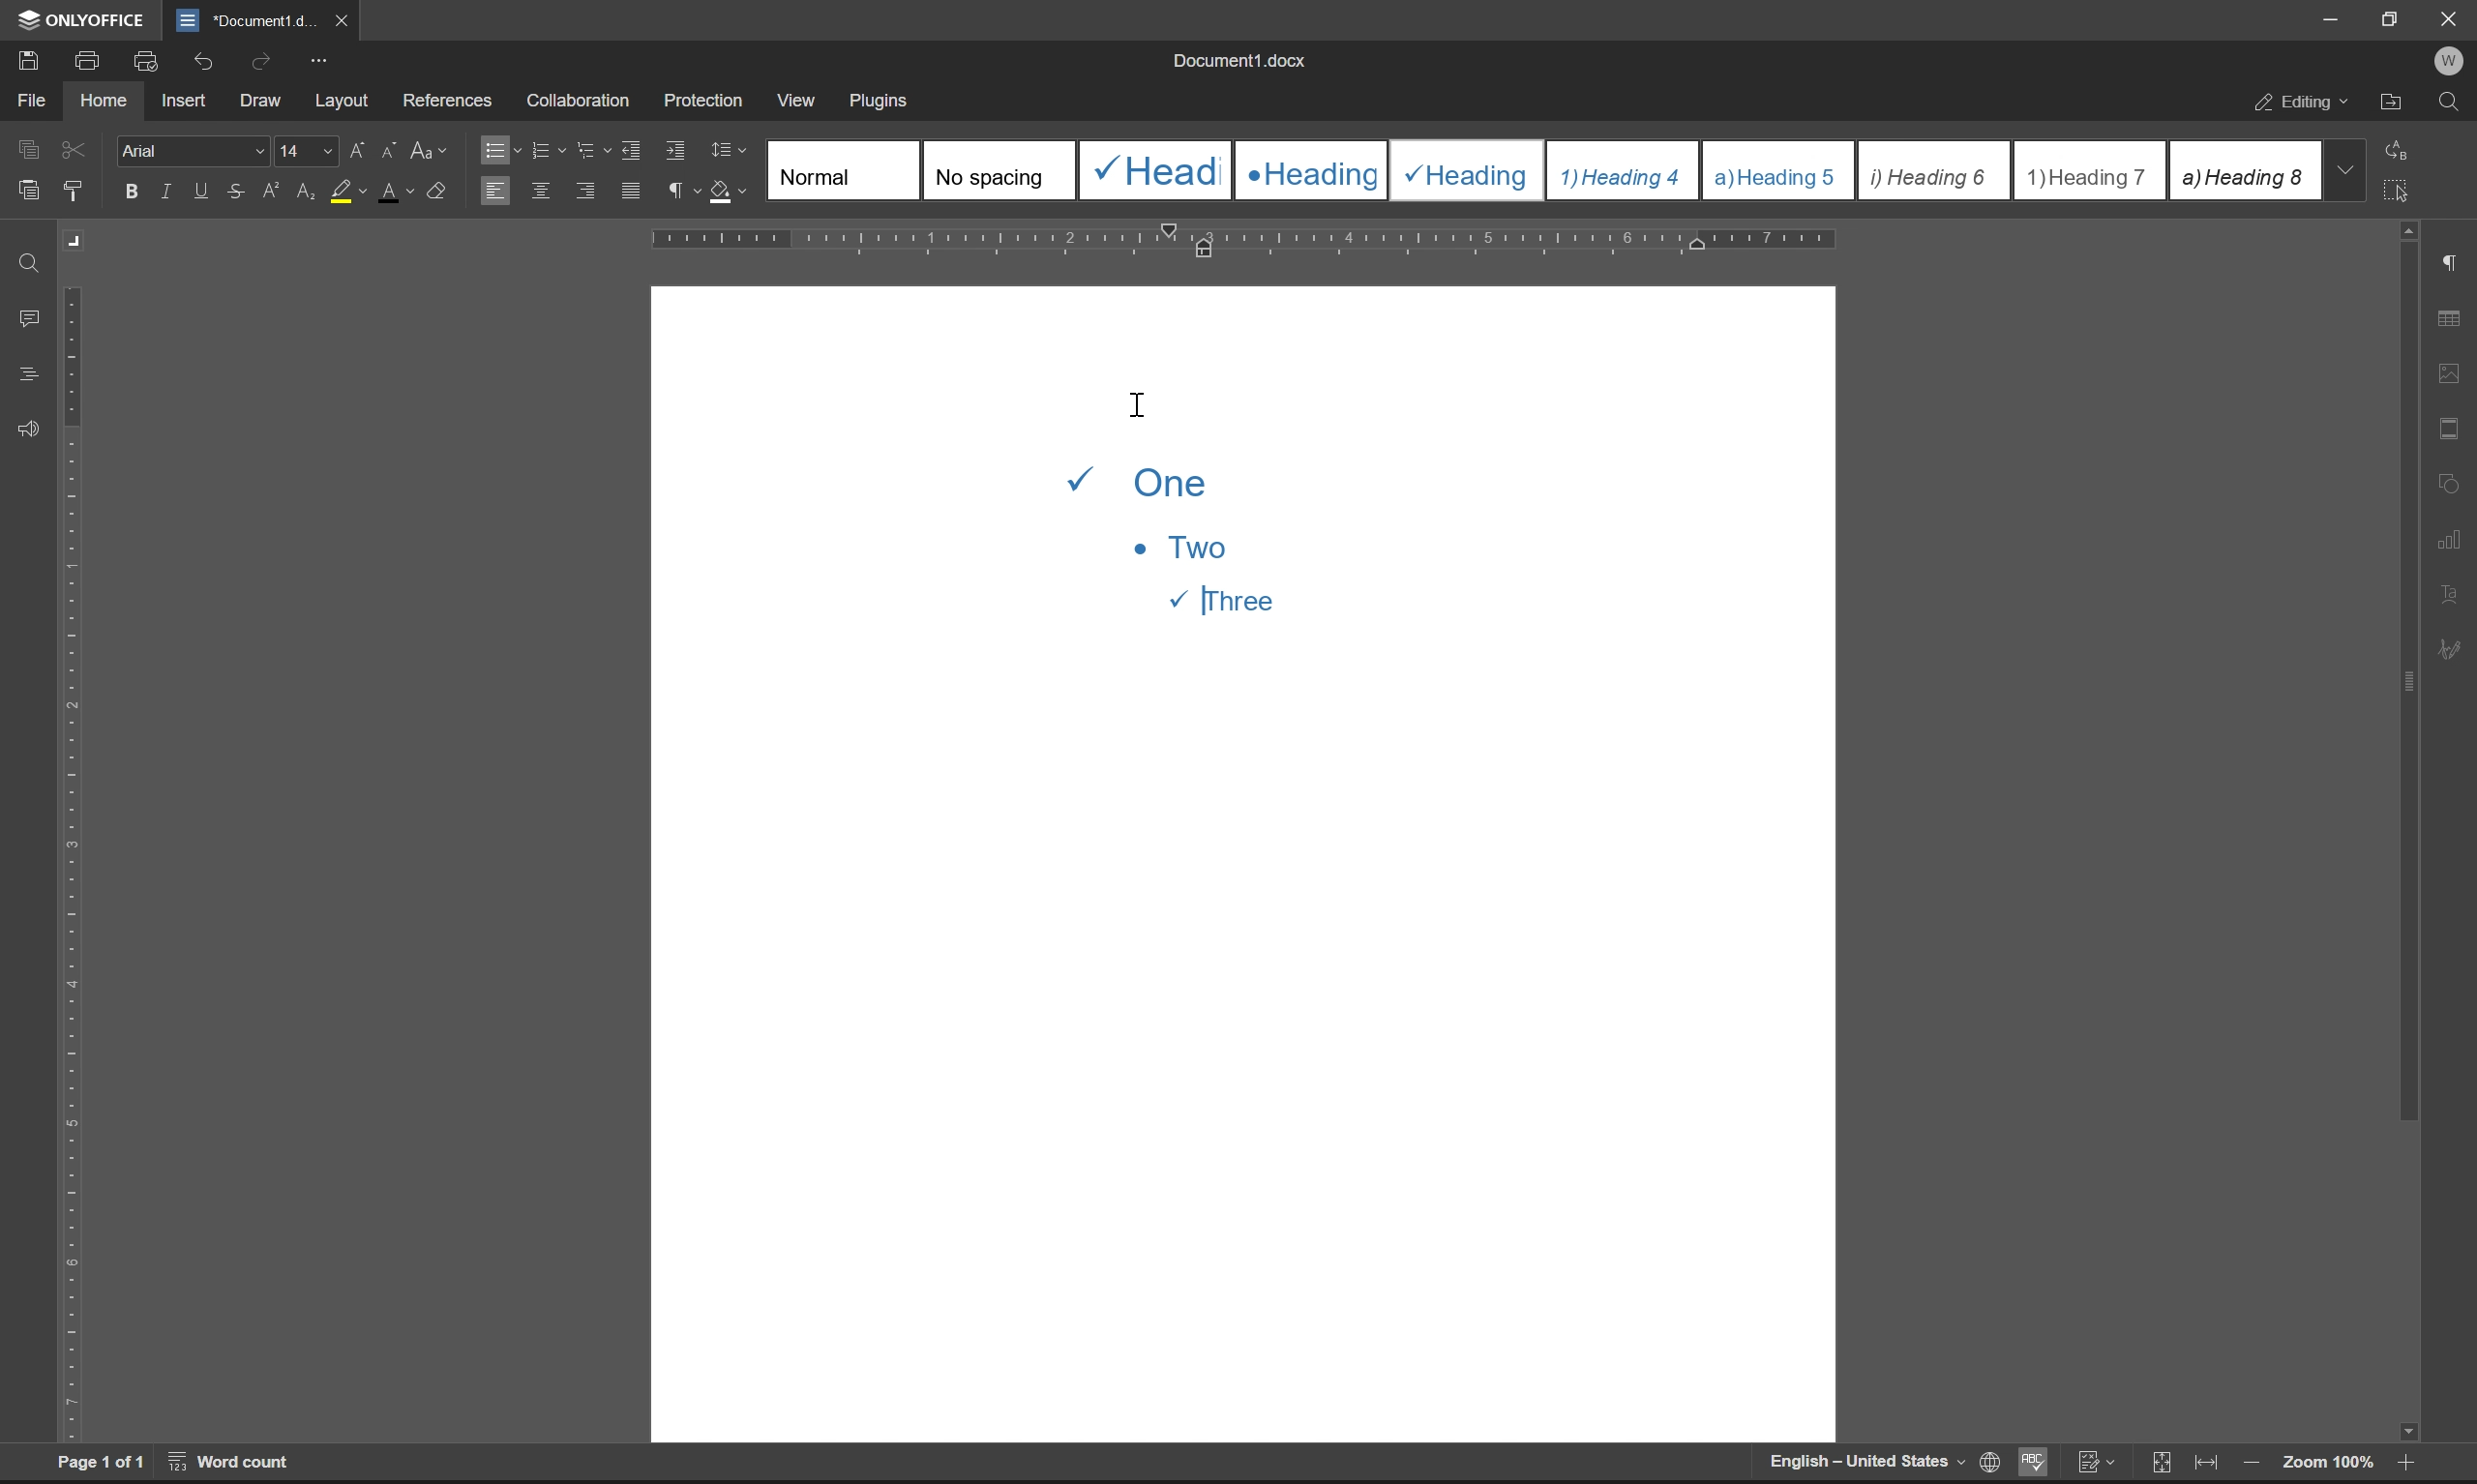  What do you see at coordinates (2448, 320) in the screenshot?
I see `table settings` at bounding box center [2448, 320].